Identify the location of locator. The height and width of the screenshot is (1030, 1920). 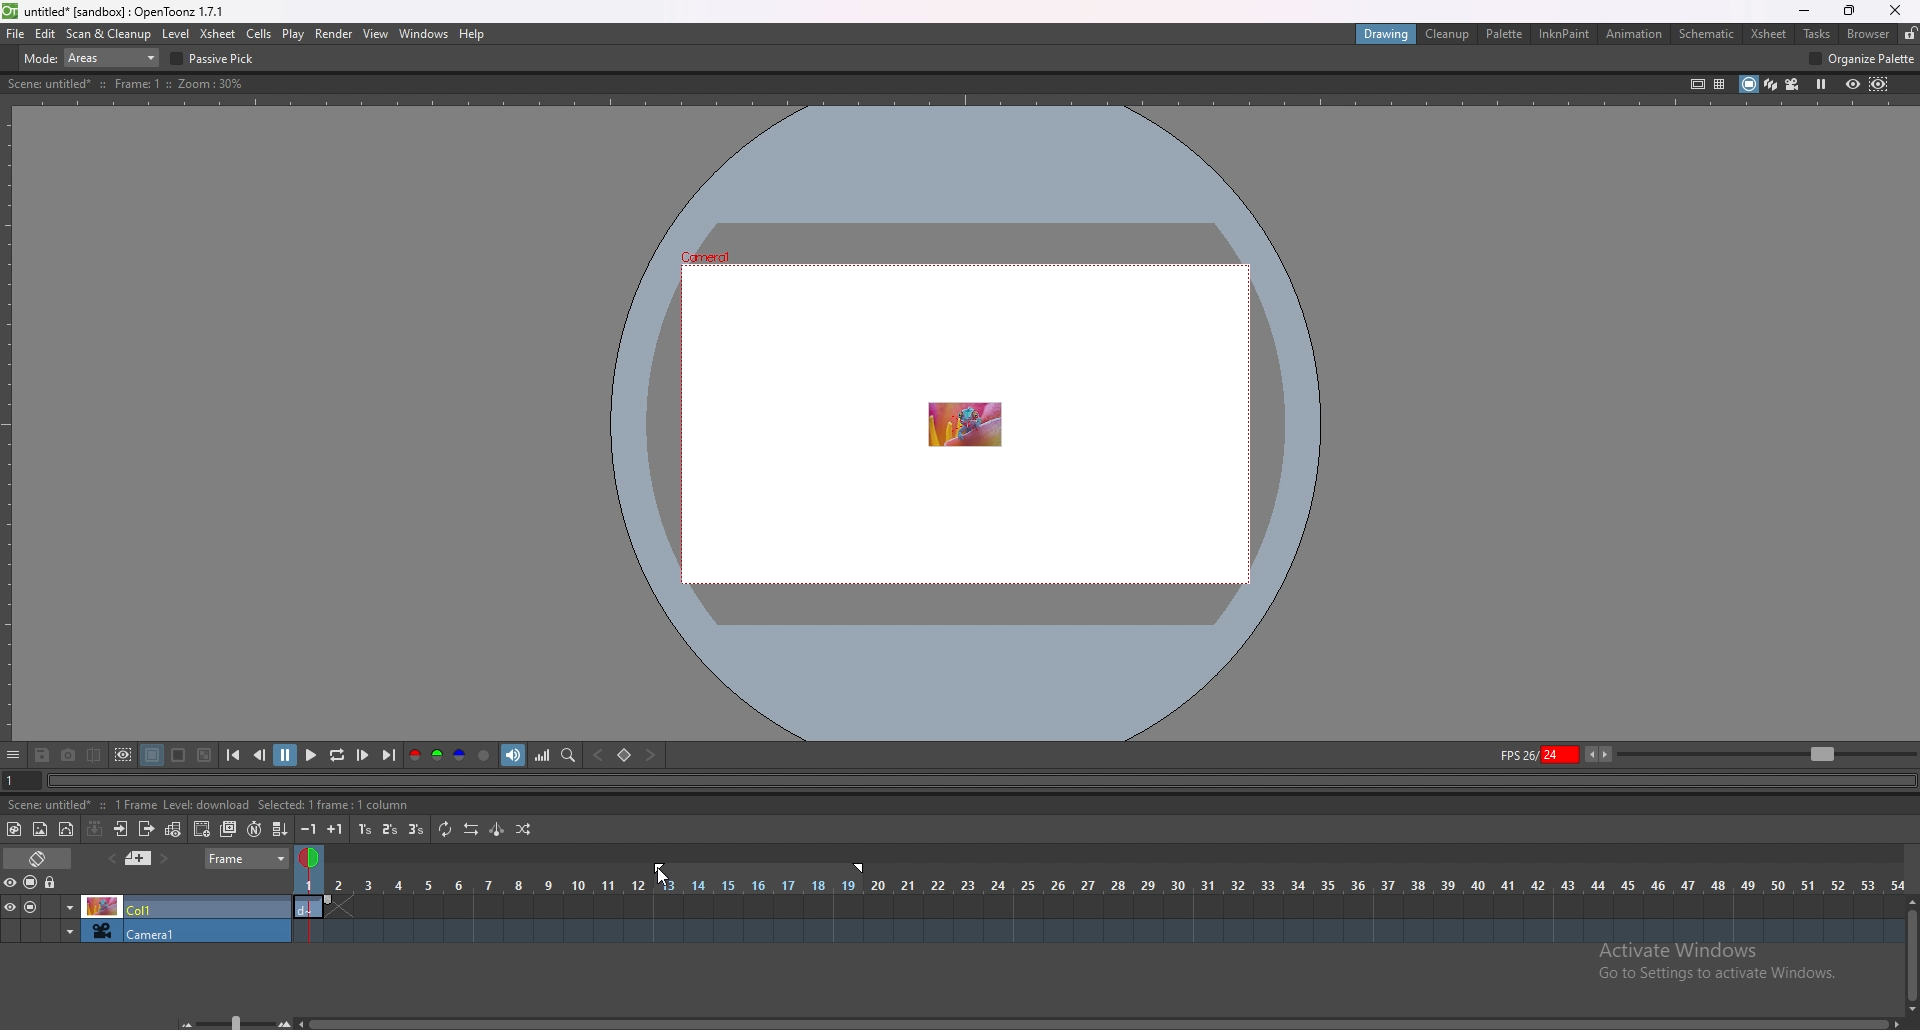
(570, 756).